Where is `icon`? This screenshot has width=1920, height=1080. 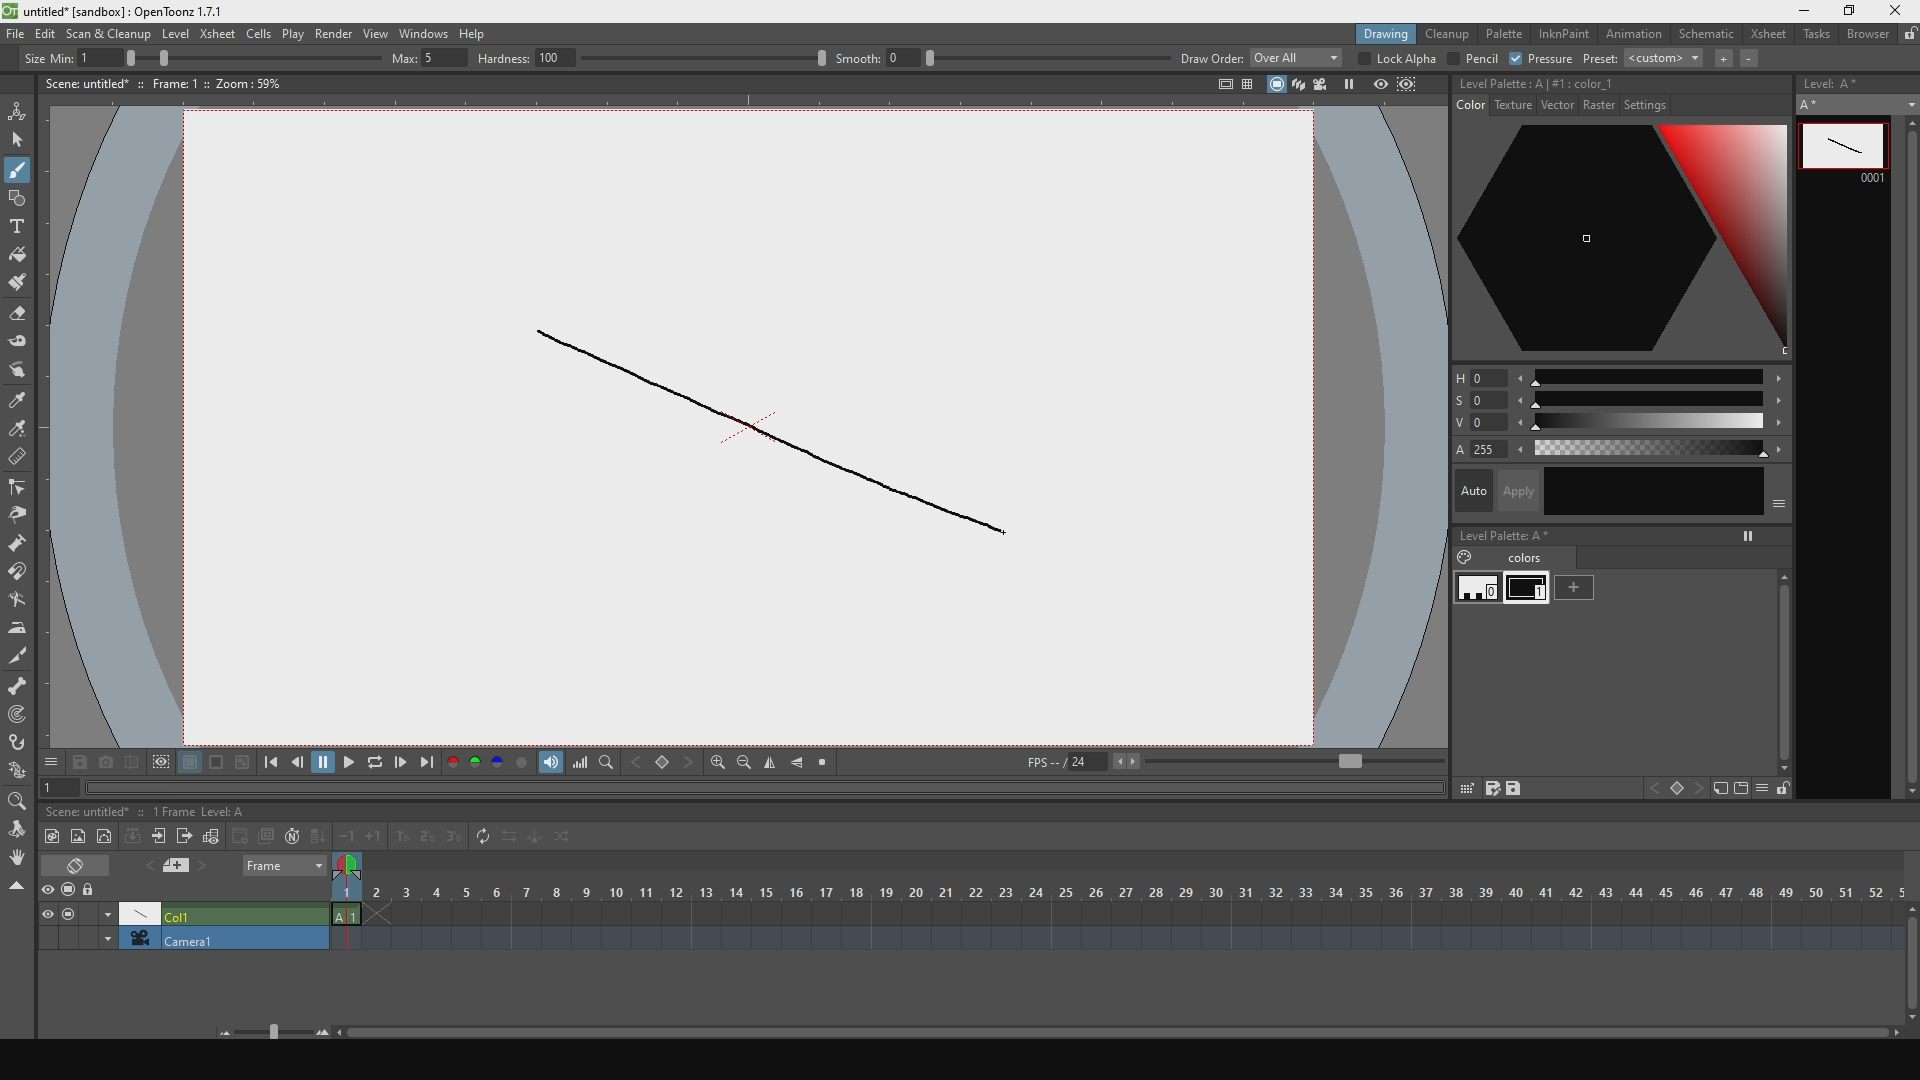
icon is located at coordinates (1674, 787).